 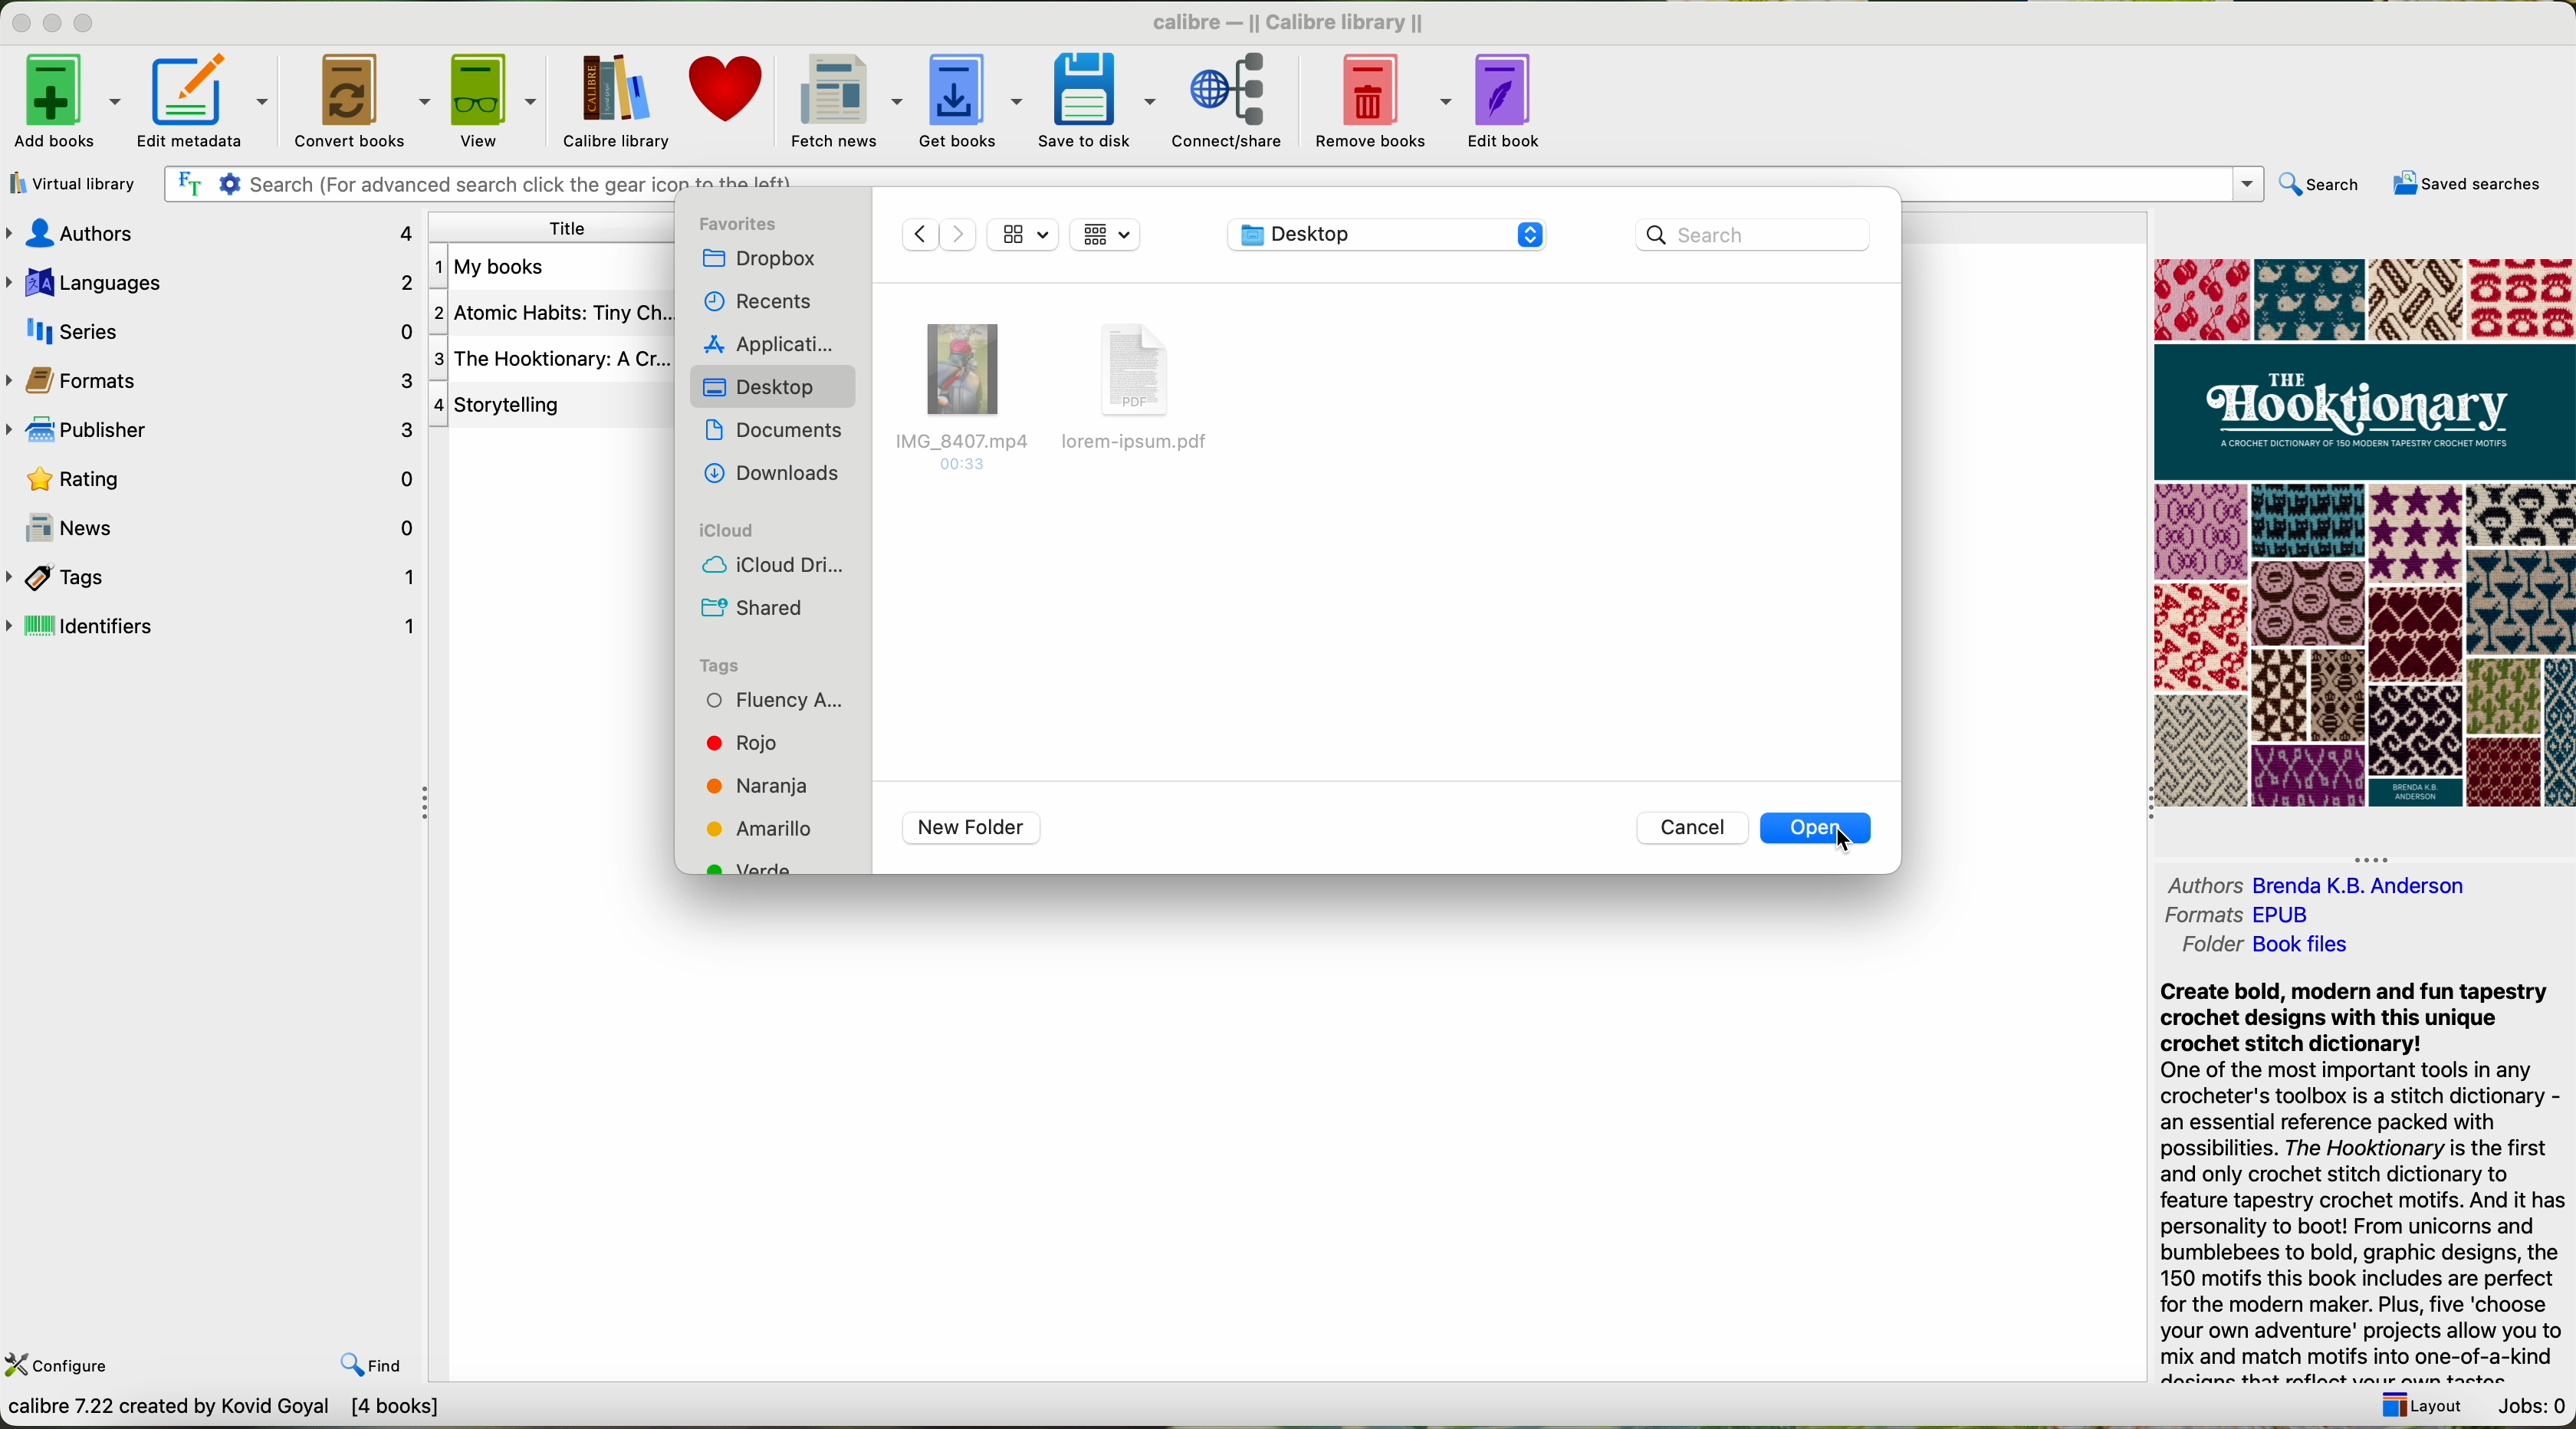 I want to click on 4 Stroy Telling, so click(x=509, y=409).